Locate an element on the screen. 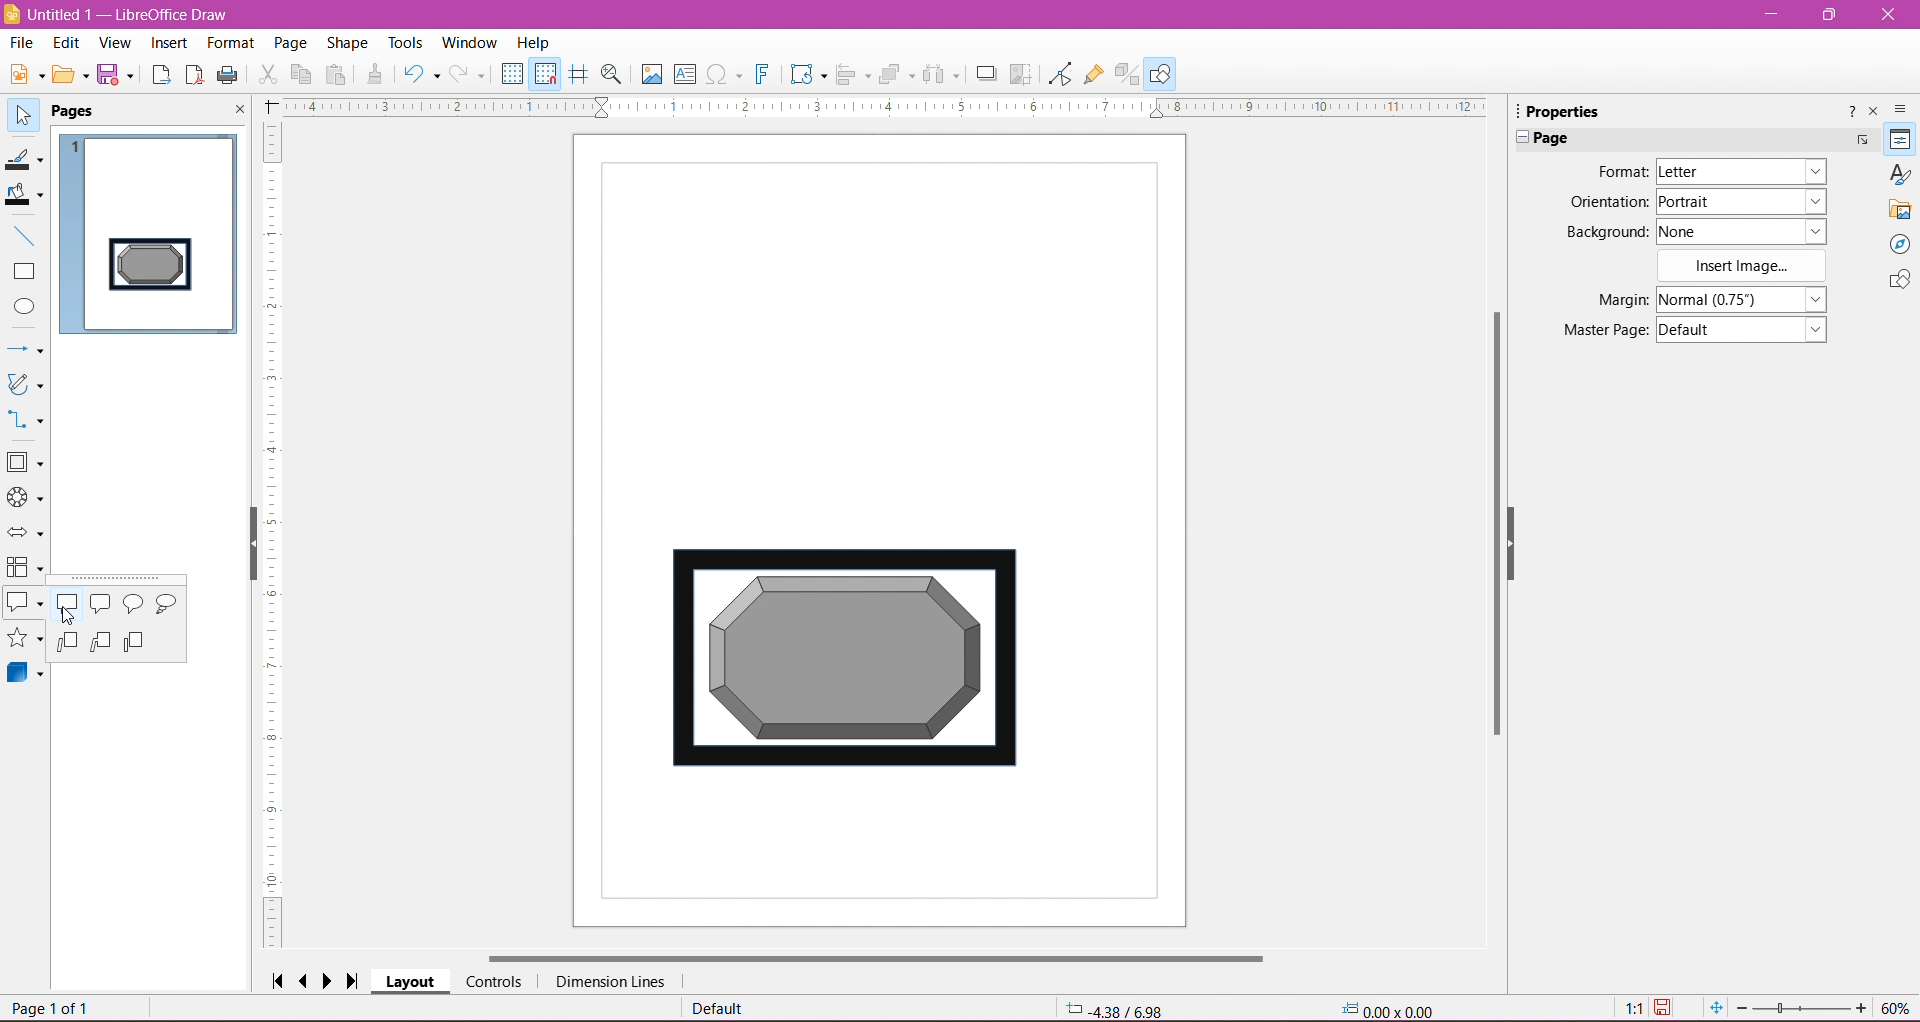 This screenshot has height=1022, width=1920. Vertical Scroll bar is located at coordinates (1496, 531).